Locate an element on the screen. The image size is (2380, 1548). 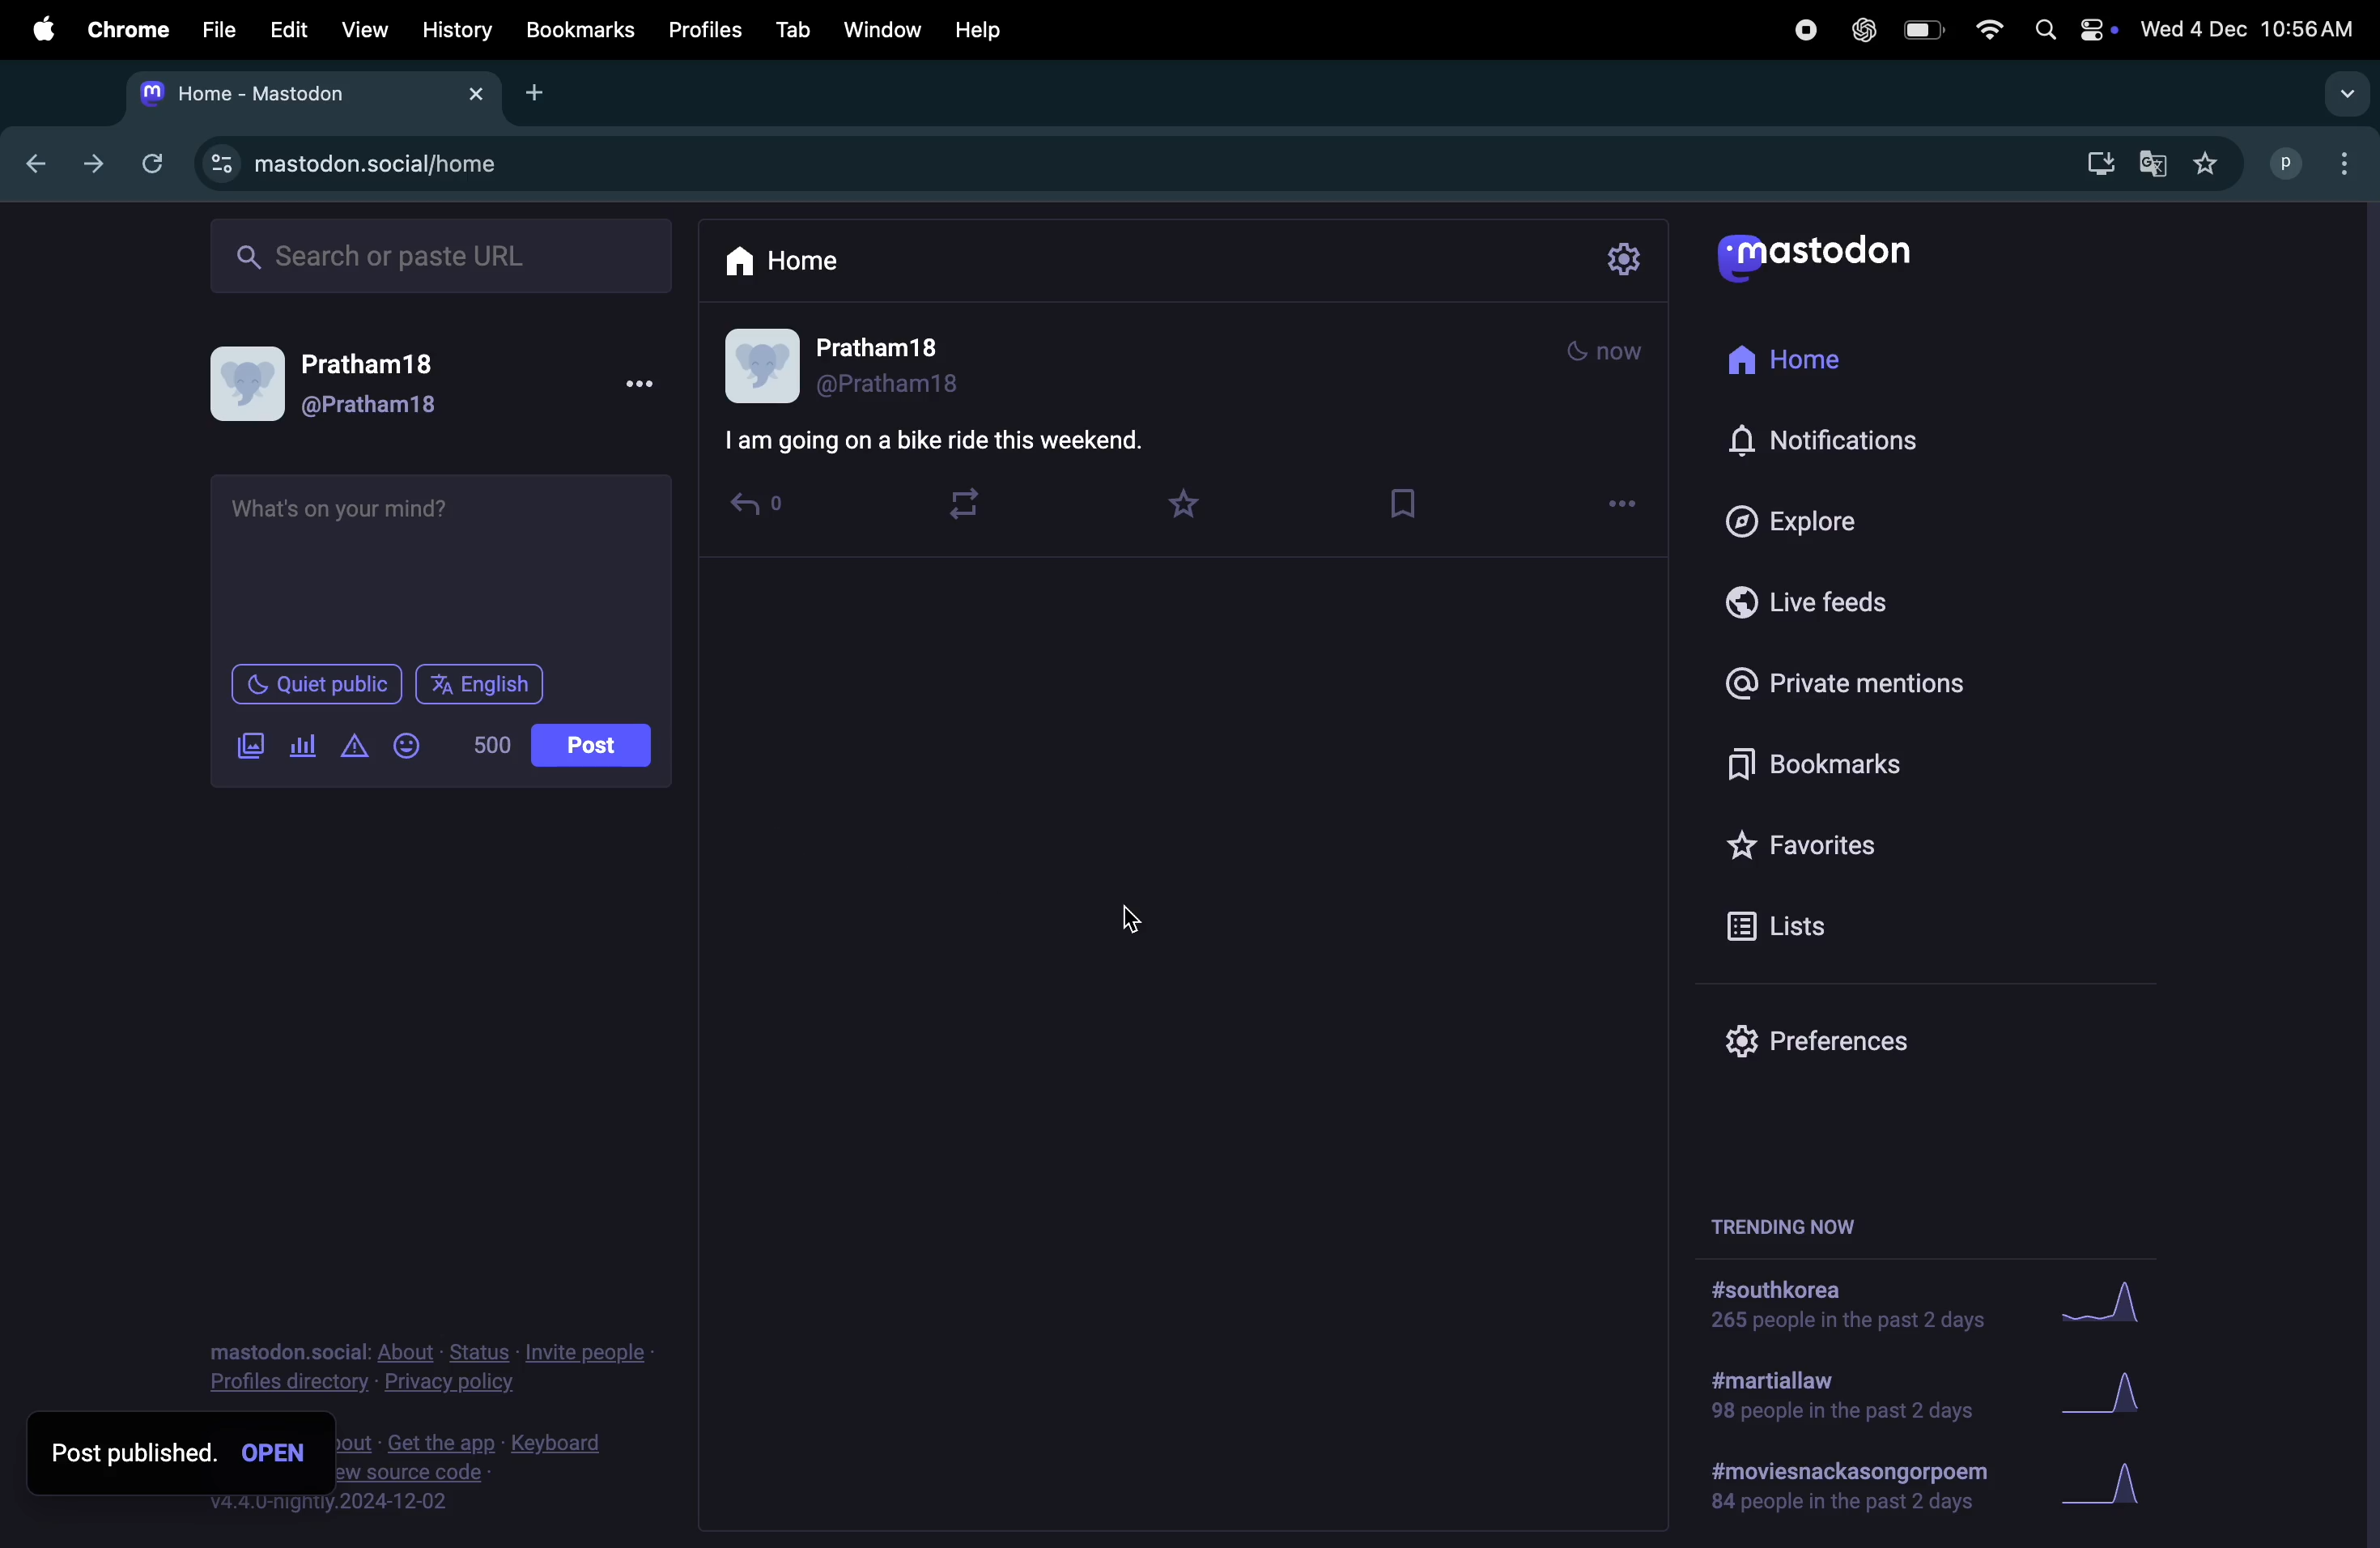
emoji is located at coordinates (410, 747).